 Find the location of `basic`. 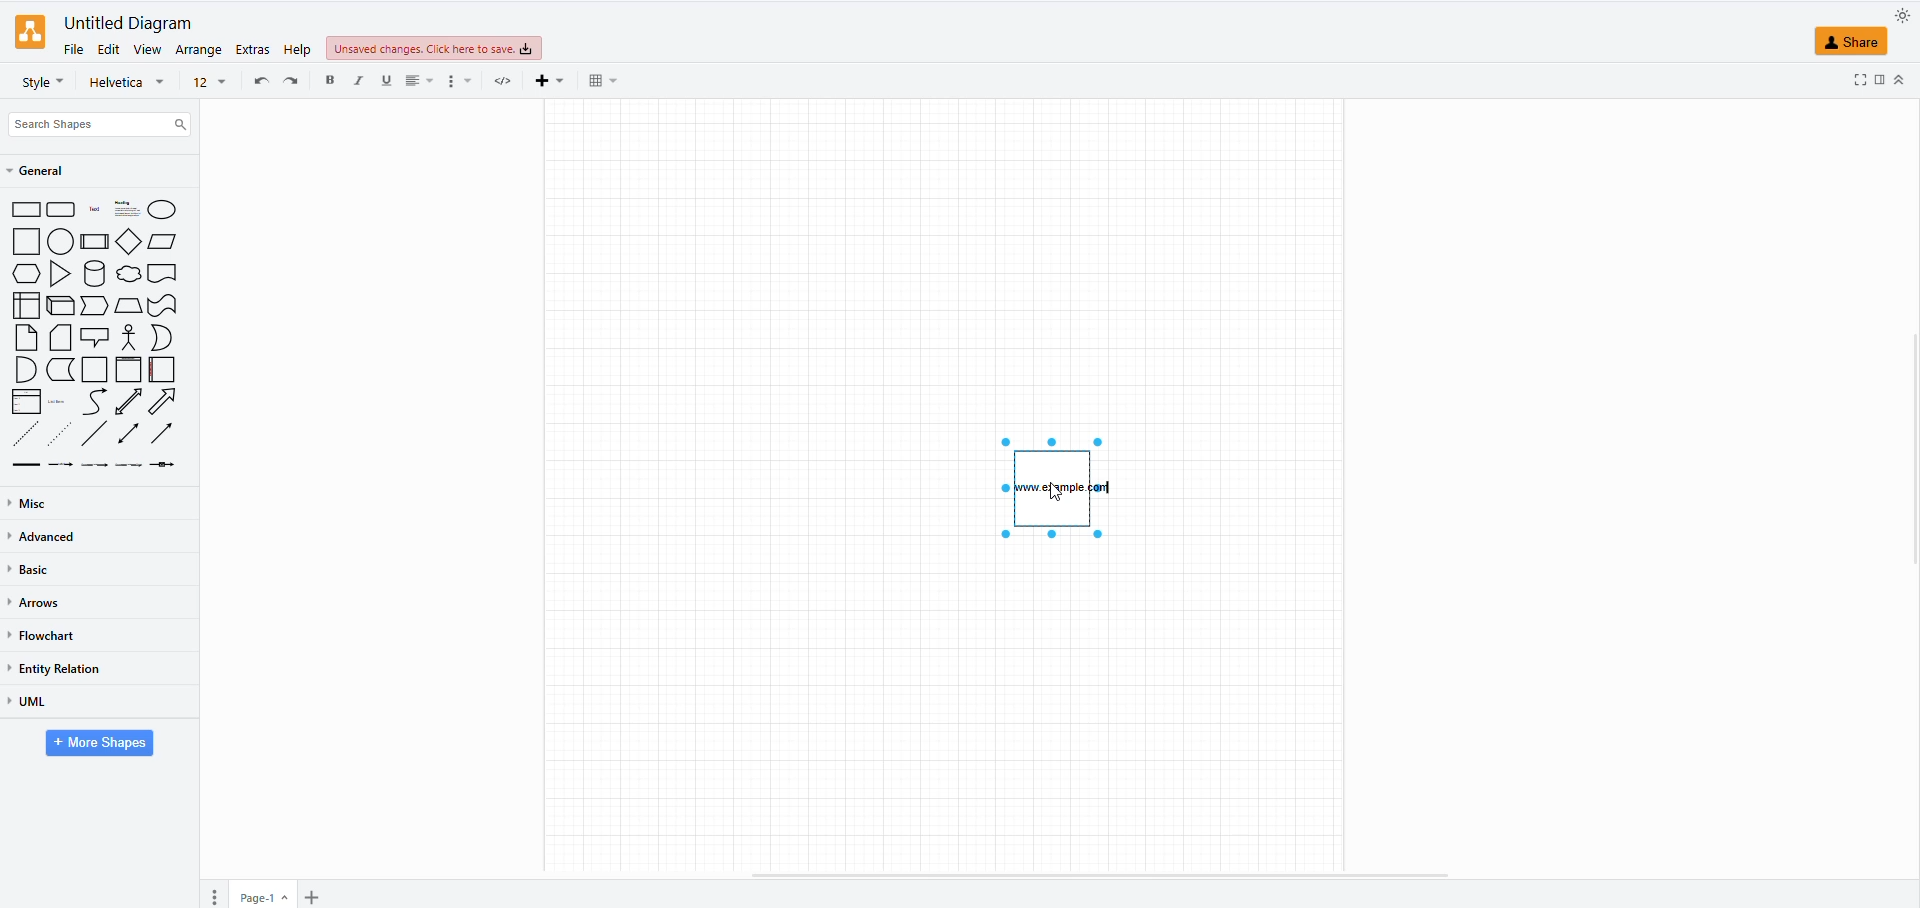

basic is located at coordinates (38, 571).